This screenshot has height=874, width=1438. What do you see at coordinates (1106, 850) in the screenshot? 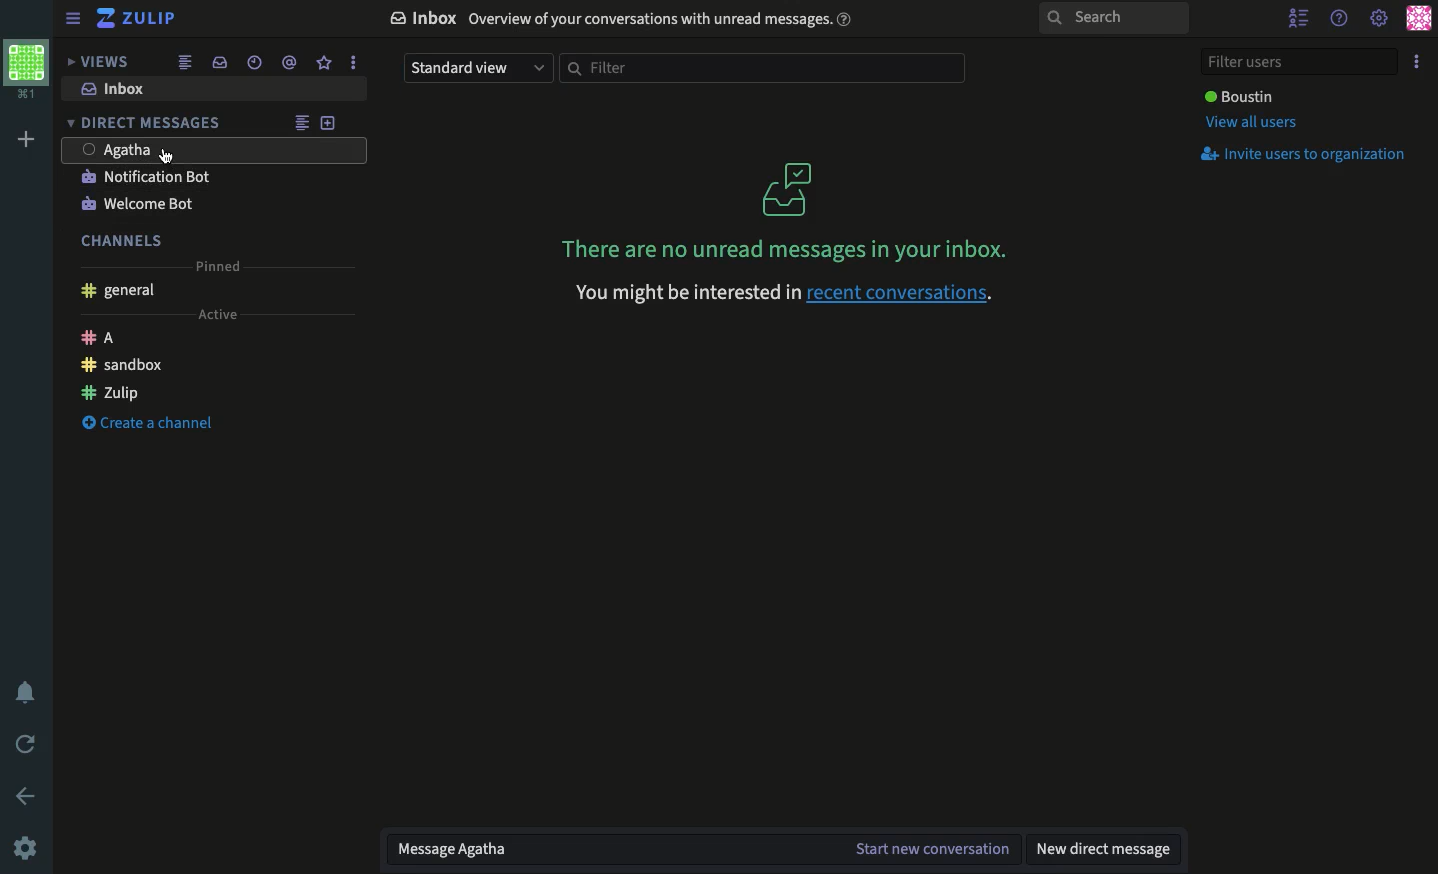
I see `New DM` at bounding box center [1106, 850].